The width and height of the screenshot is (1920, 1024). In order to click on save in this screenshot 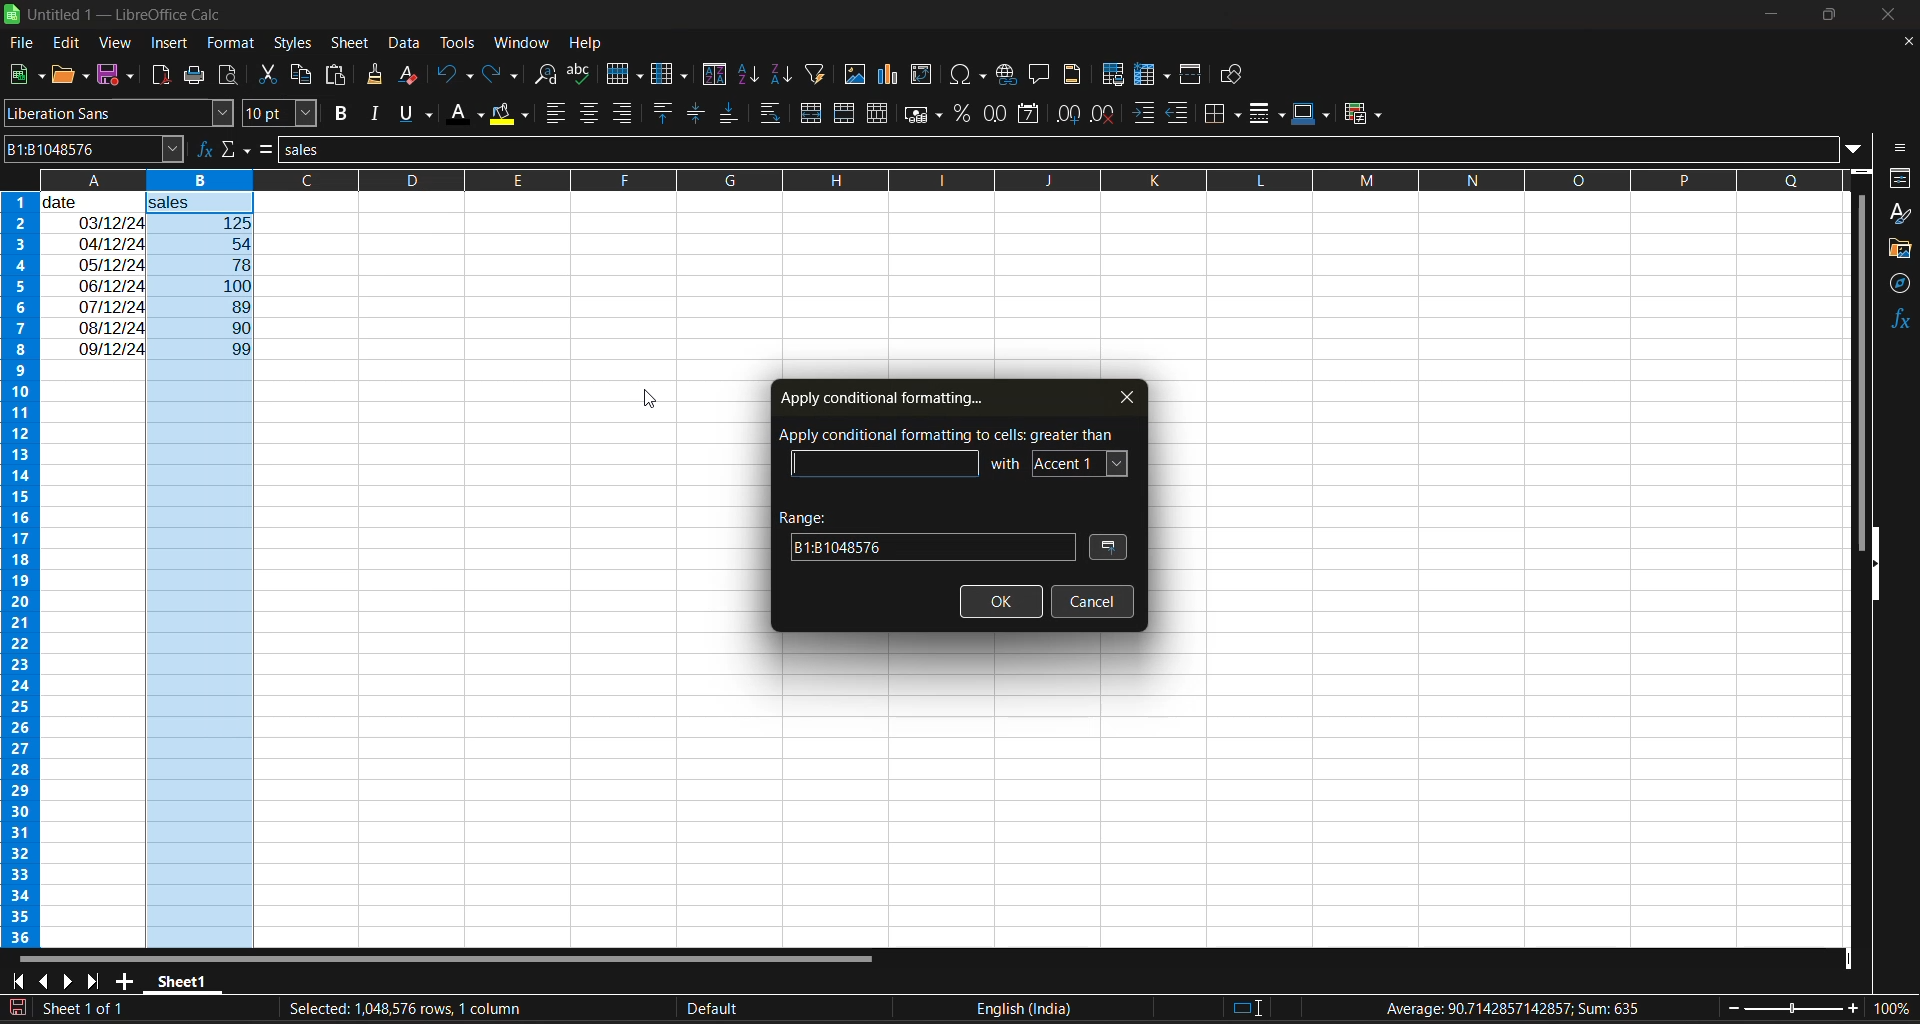, I will do `click(118, 76)`.